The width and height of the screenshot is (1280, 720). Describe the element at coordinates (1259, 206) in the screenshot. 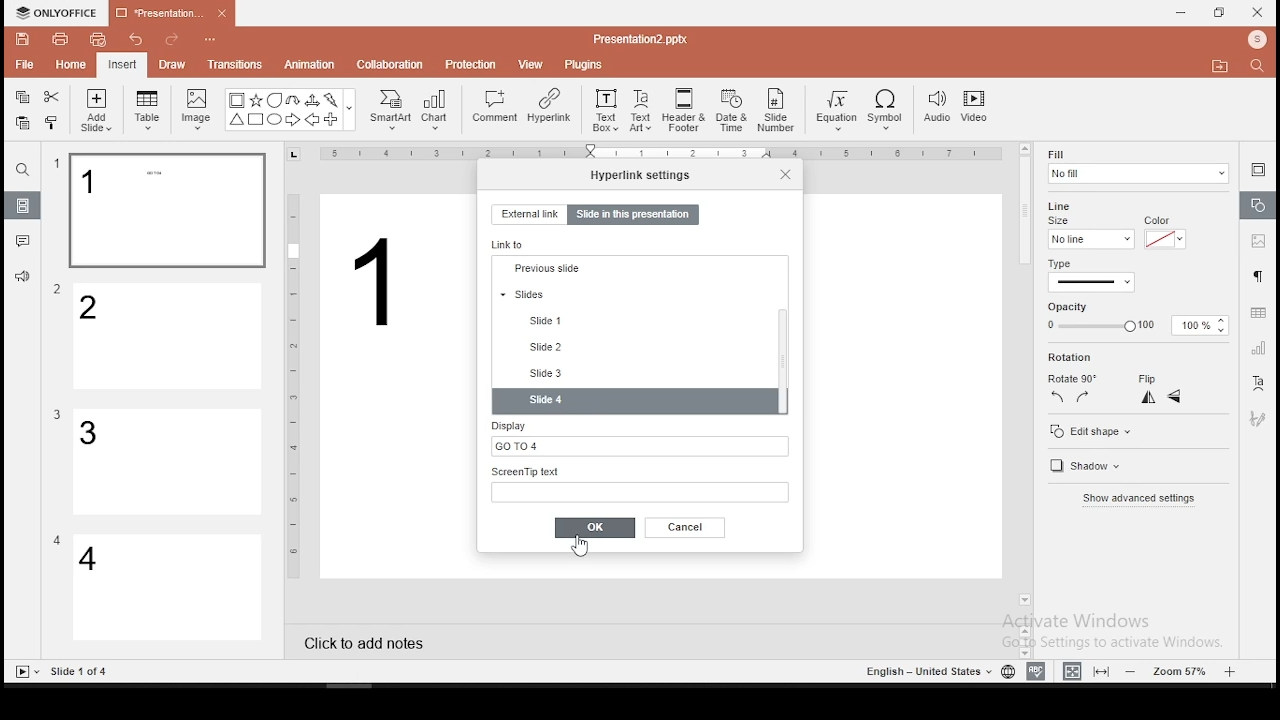

I see `shape settings` at that location.